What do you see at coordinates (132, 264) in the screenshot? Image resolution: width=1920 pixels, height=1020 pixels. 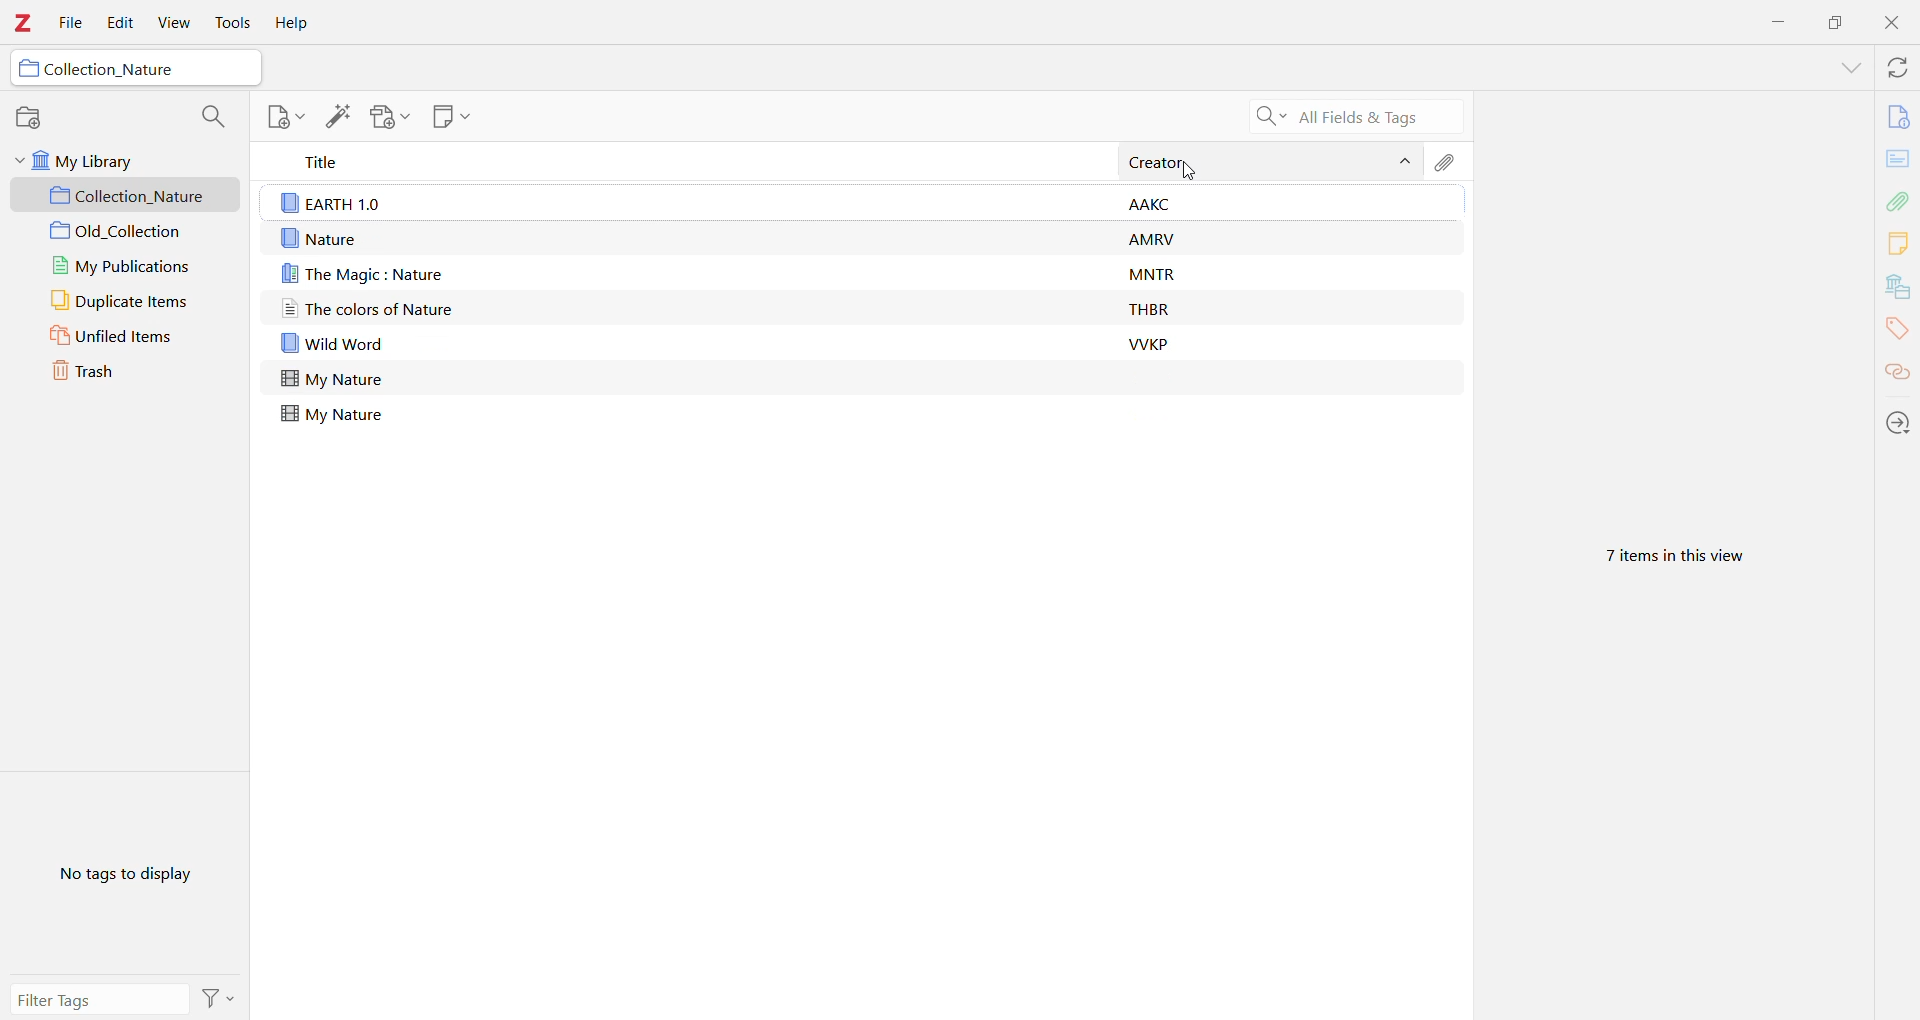 I see `My Publications` at bounding box center [132, 264].